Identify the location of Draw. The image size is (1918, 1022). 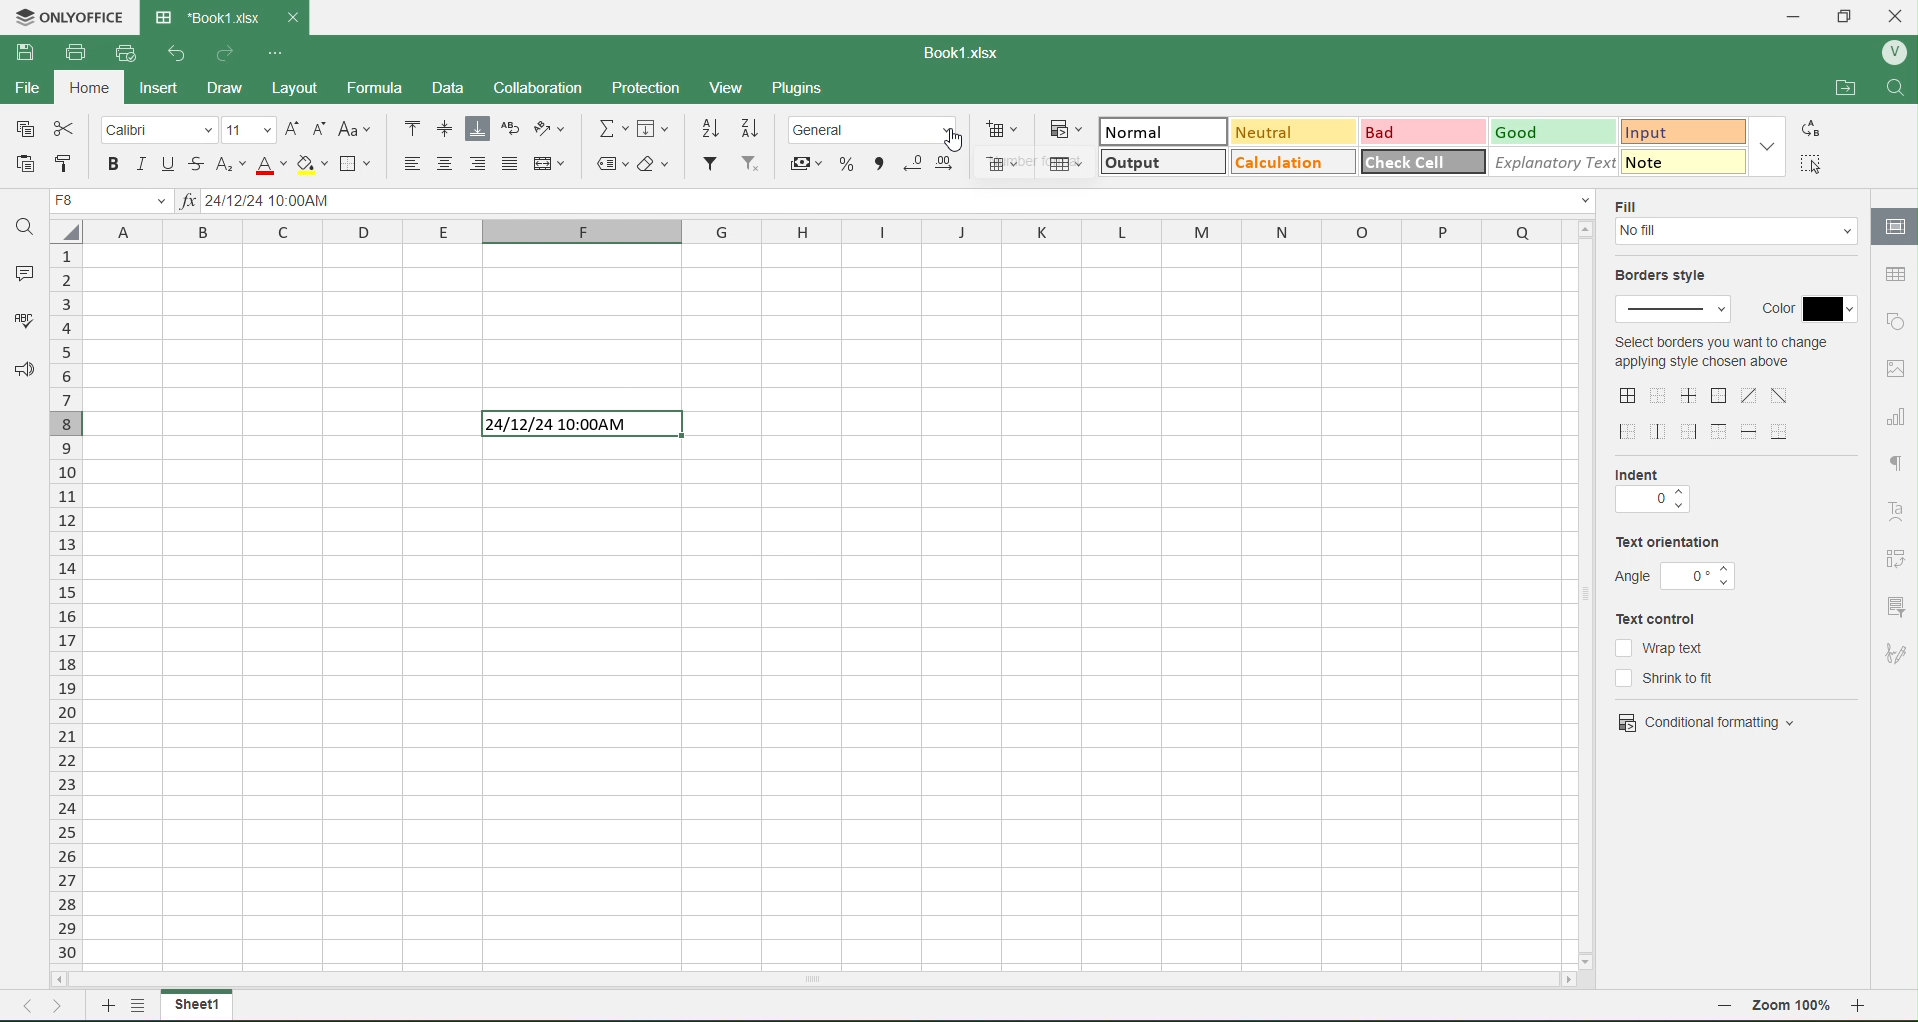
(243, 84).